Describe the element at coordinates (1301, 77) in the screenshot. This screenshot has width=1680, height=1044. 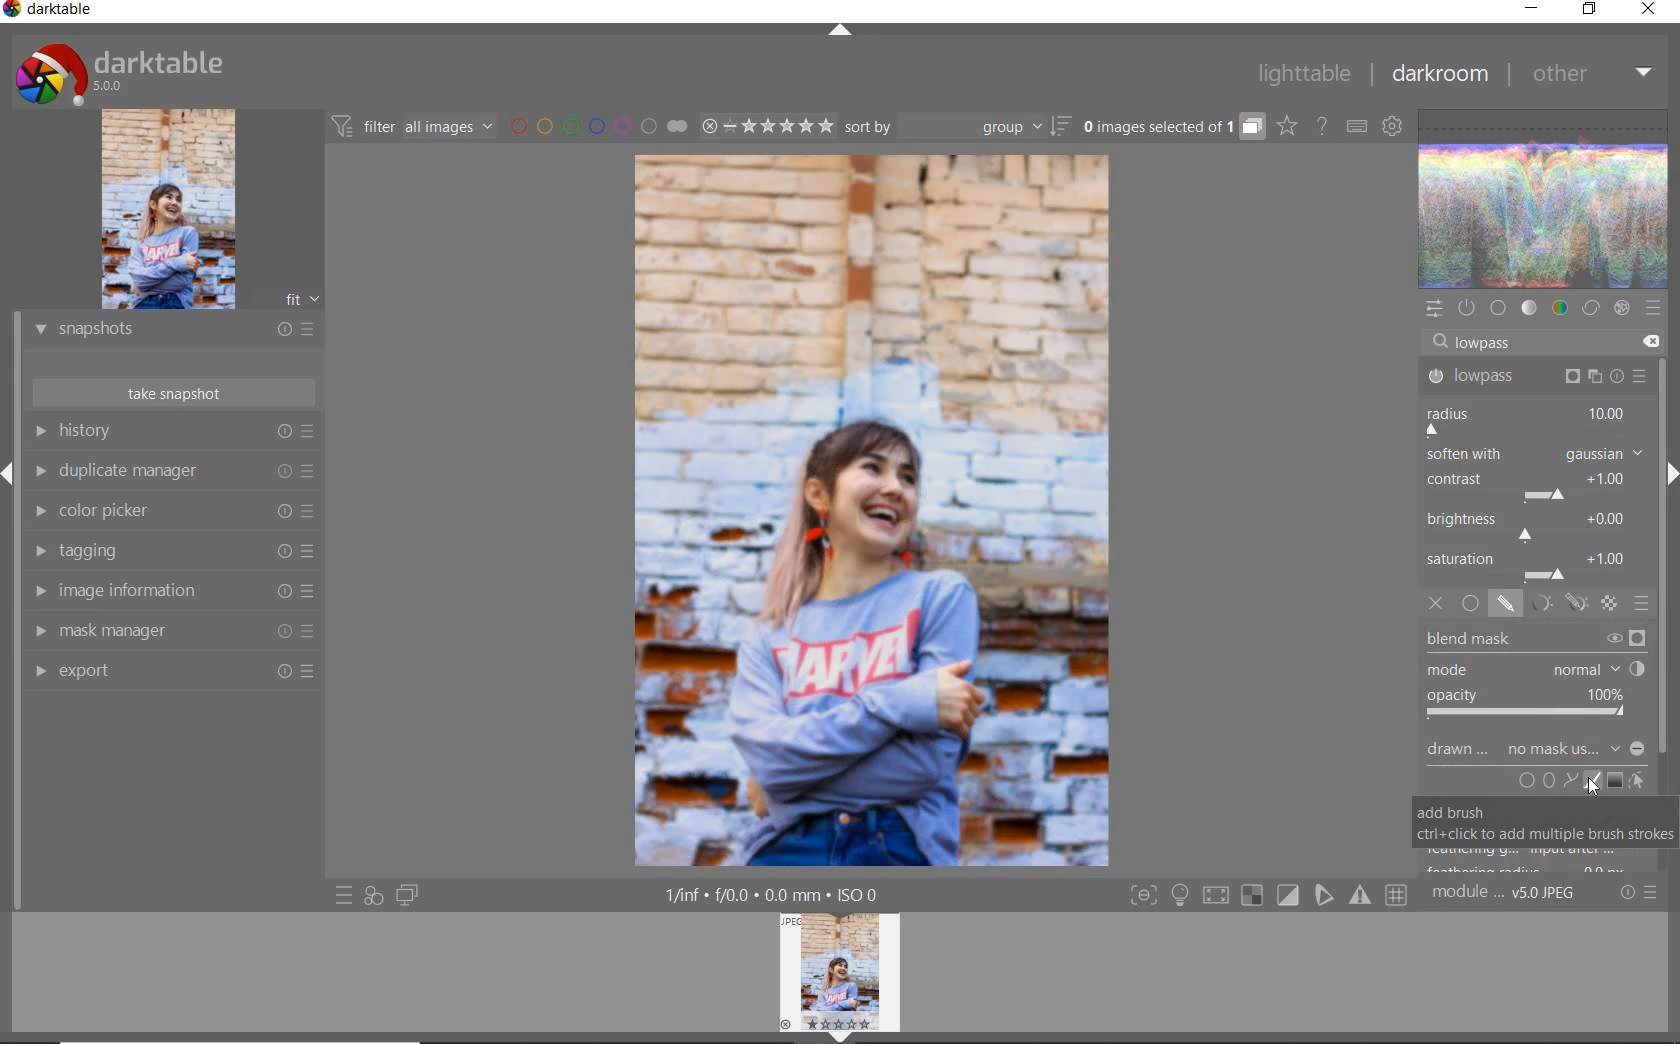
I see `lighttable` at that location.